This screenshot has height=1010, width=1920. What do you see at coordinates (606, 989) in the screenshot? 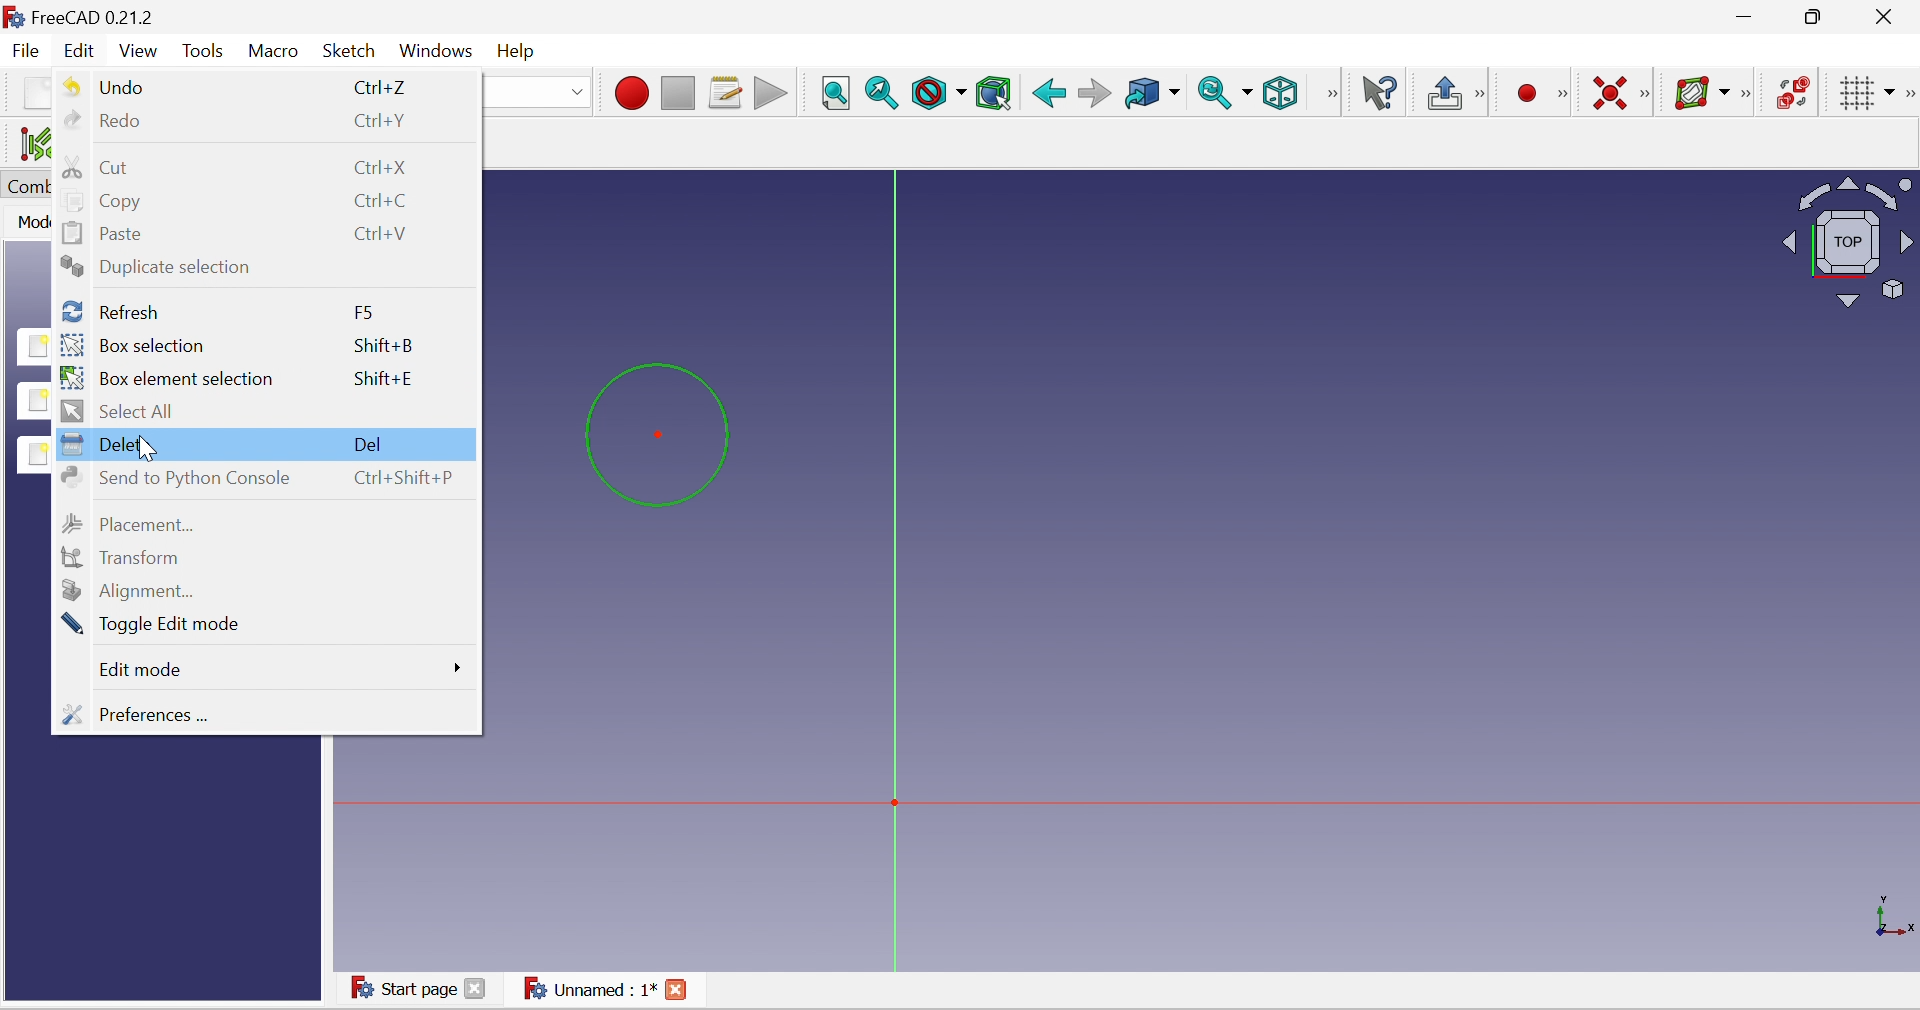
I see `Unnamed : 1*` at bounding box center [606, 989].